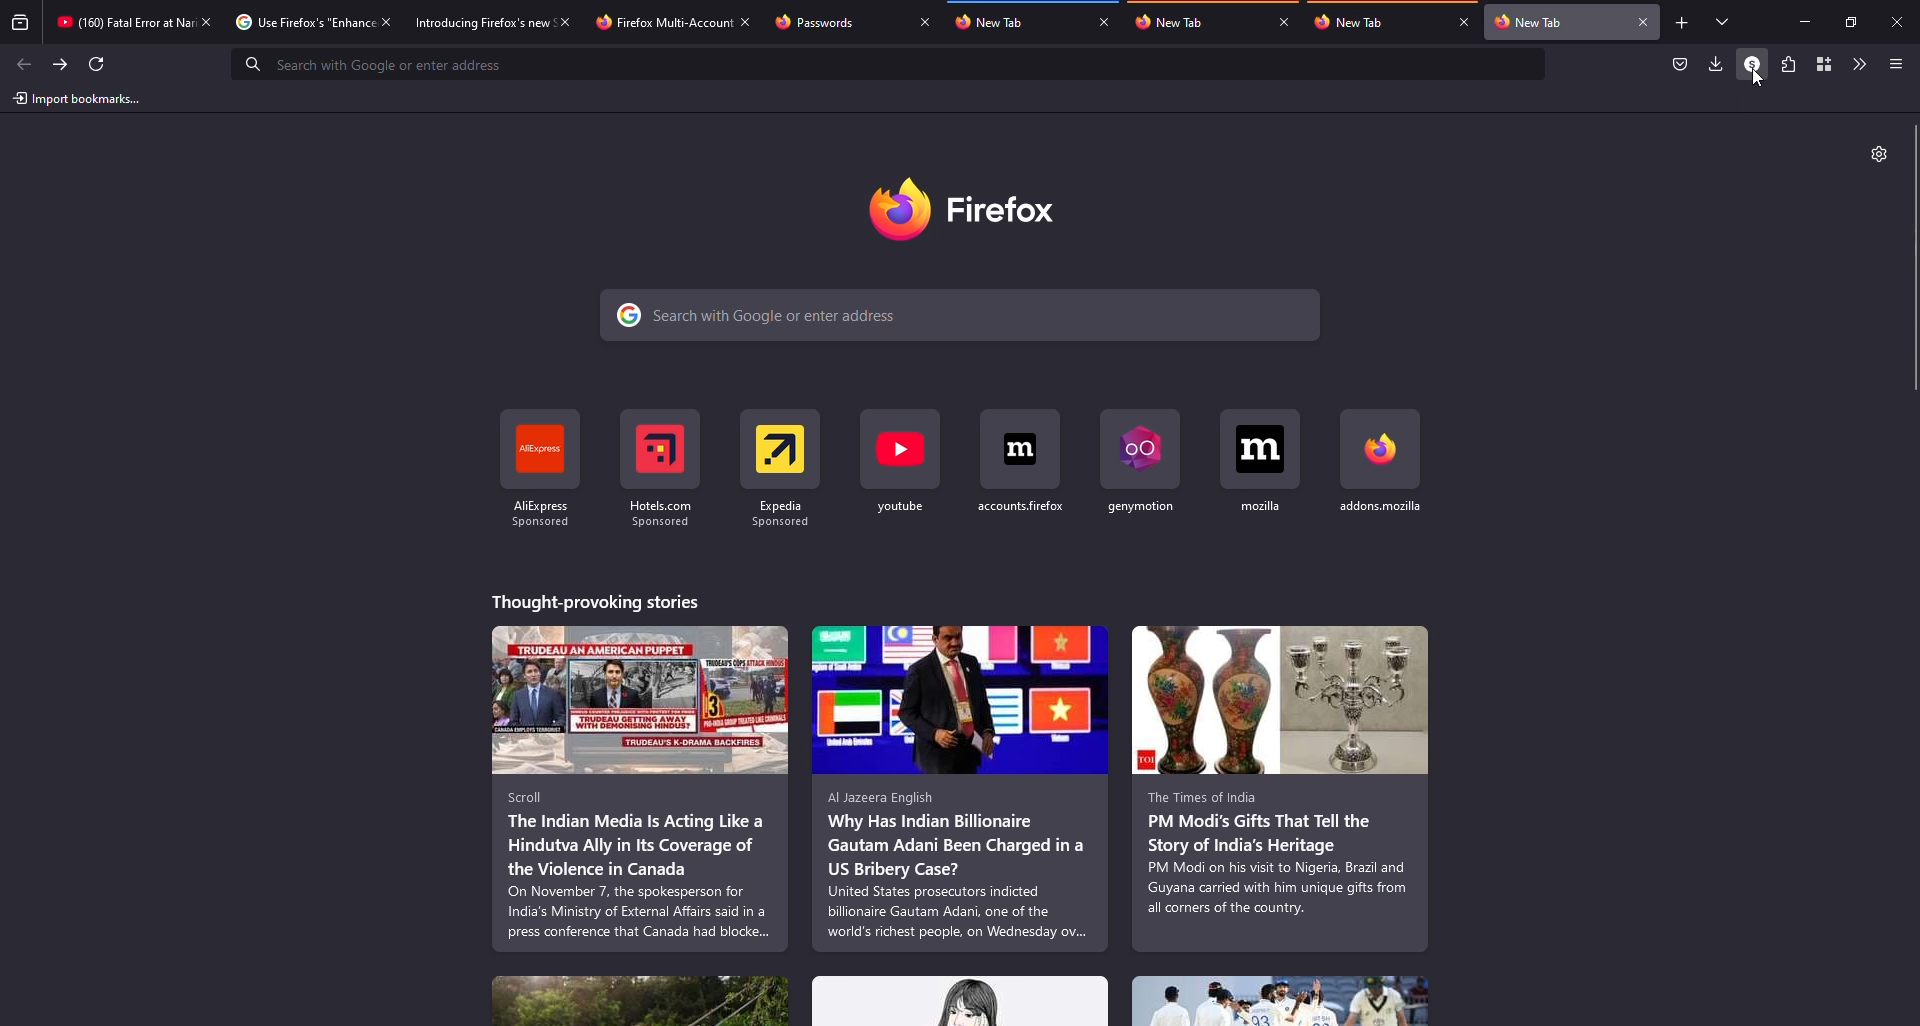  What do you see at coordinates (469, 21) in the screenshot?
I see `tab` at bounding box center [469, 21].